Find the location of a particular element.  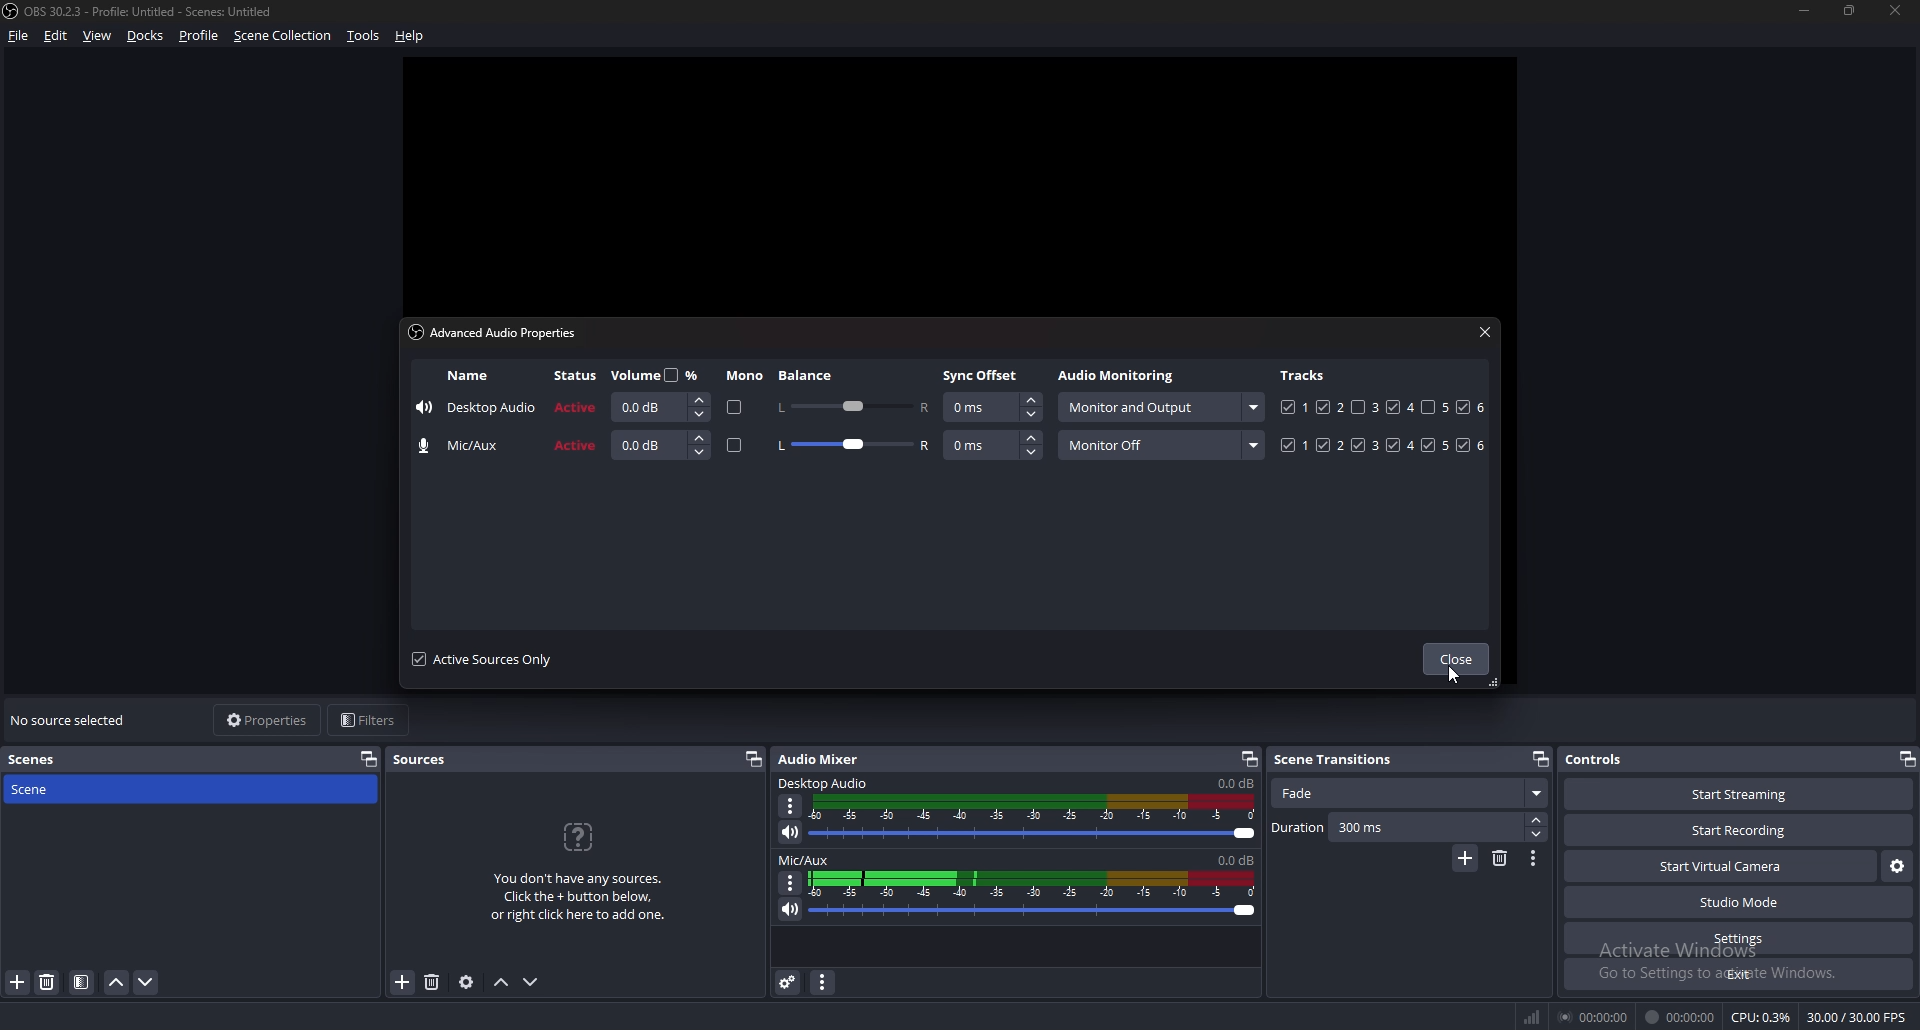

monitor off is located at coordinates (1161, 445).